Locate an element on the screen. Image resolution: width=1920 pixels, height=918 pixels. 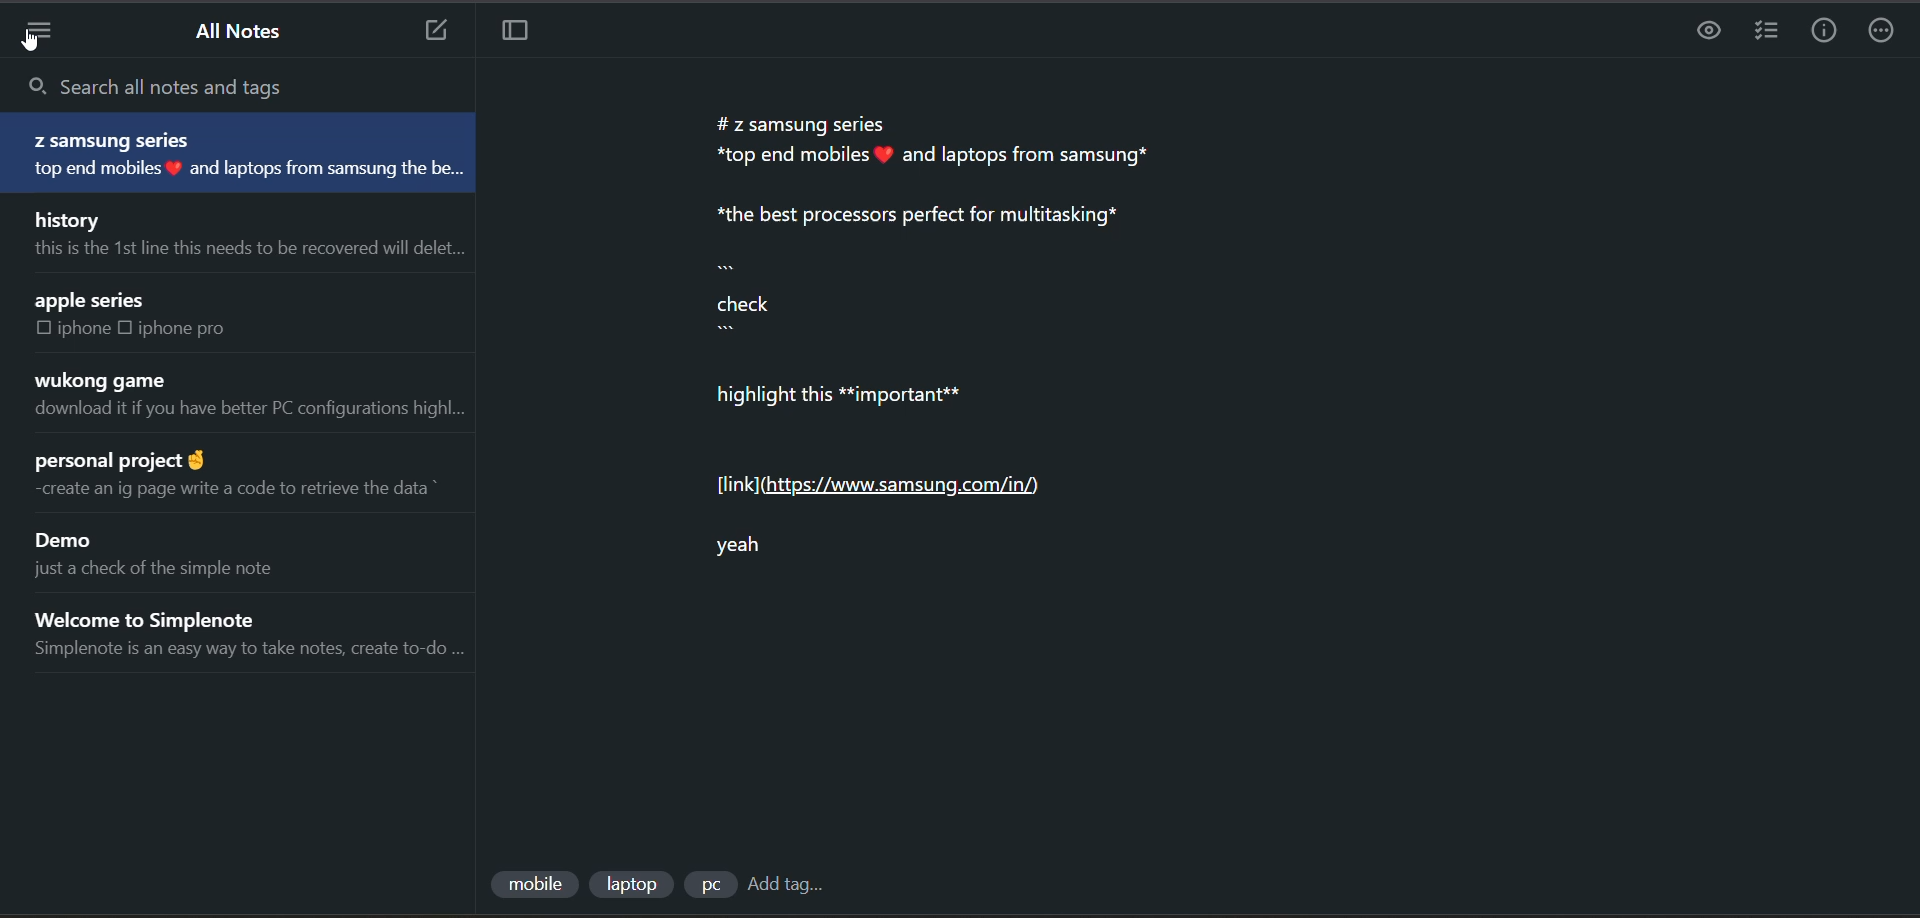
tag 1 is located at coordinates (534, 881).